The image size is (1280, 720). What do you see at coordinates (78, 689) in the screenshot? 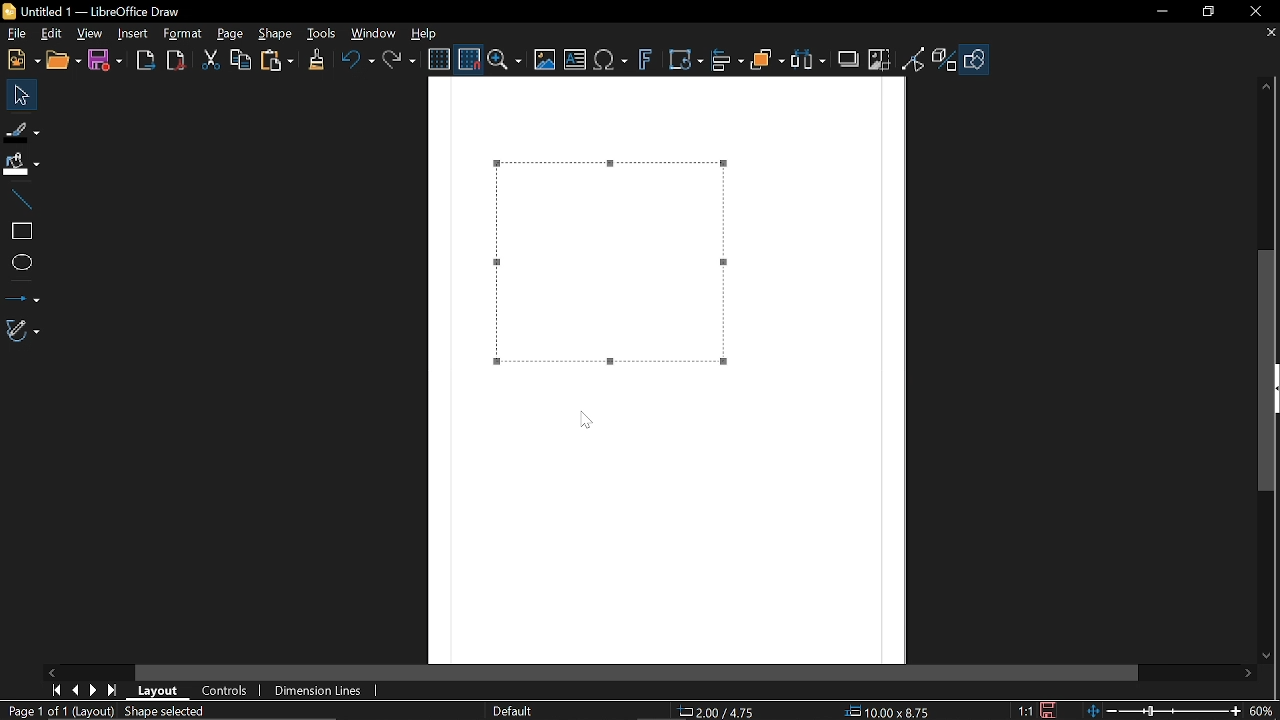
I see `Previous page` at bounding box center [78, 689].